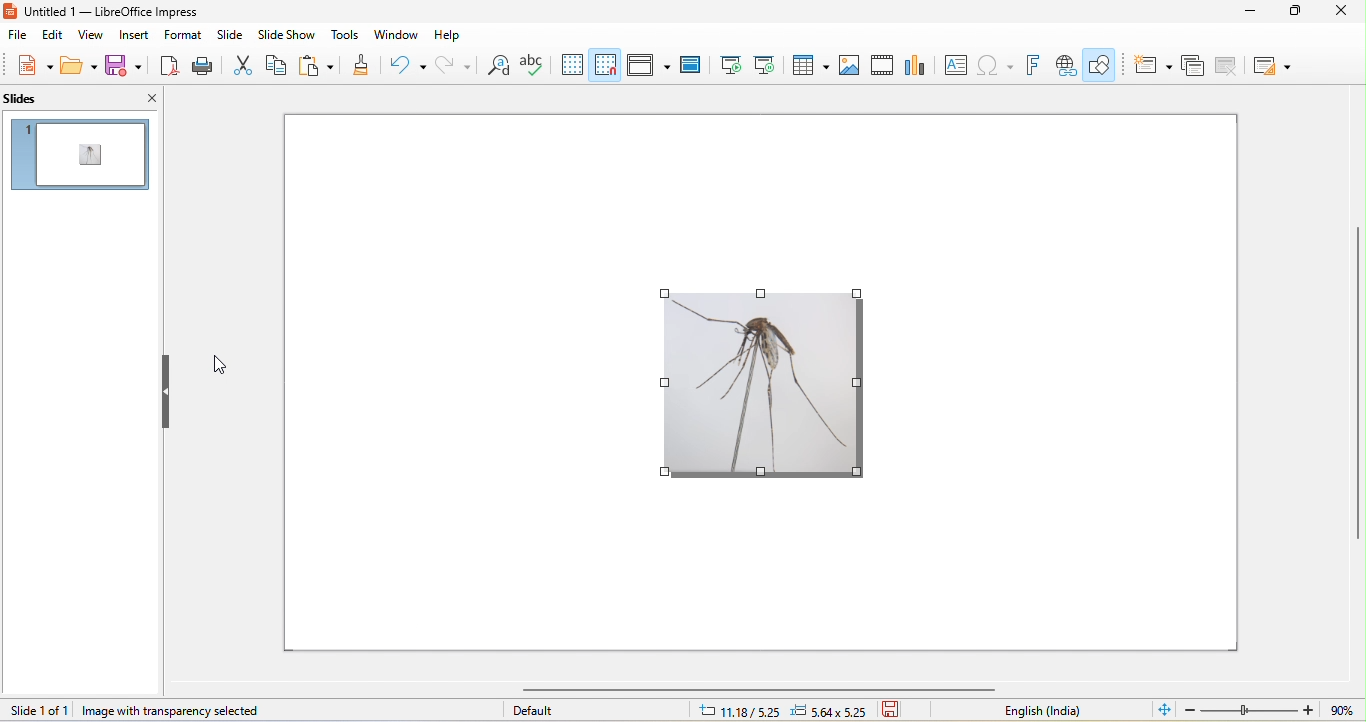 Image resolution: width=1366 pixels, height=722 pixels. I want to click on duplicate, so click(1194, 65).